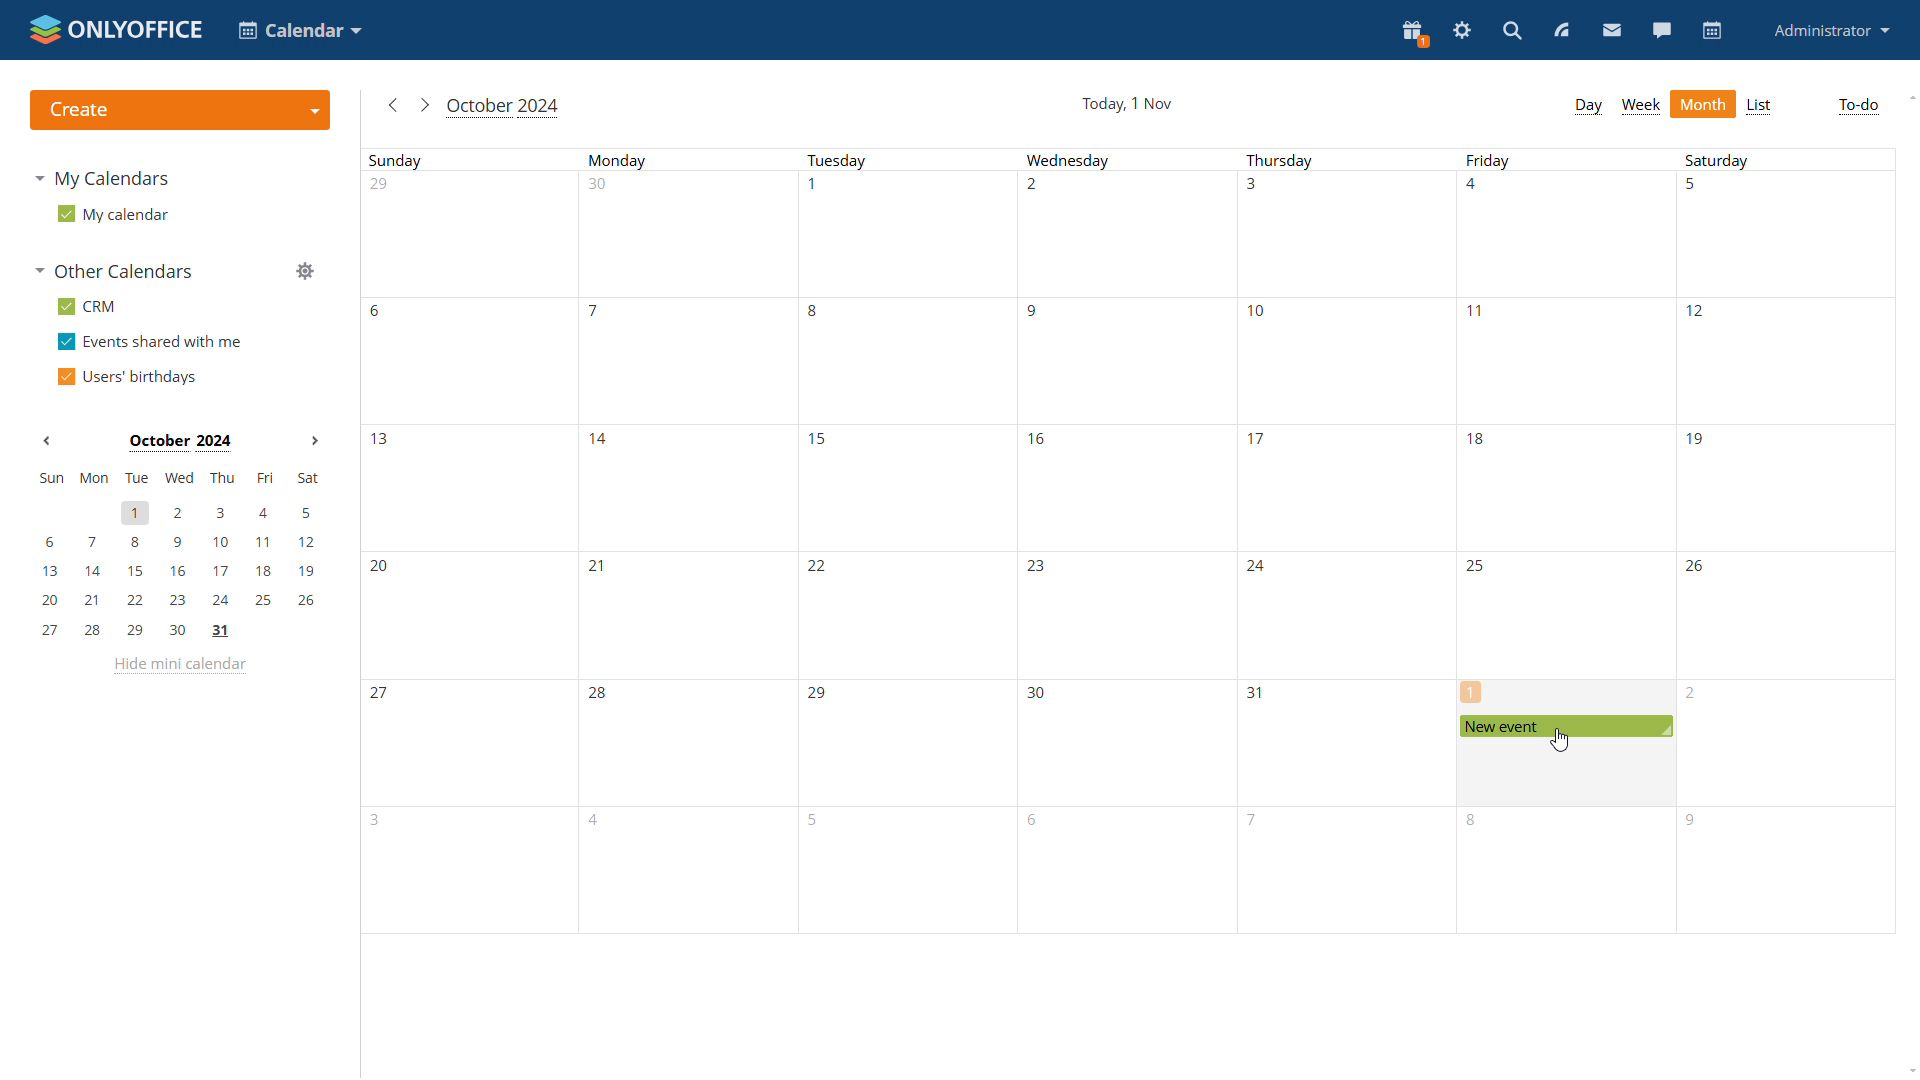 Image resolution: width=1920 pixels, height=1080 pixels. What do you see at coordinates (180, 110) in the screenshot?
I see `create` at bounding box center [180, 110].